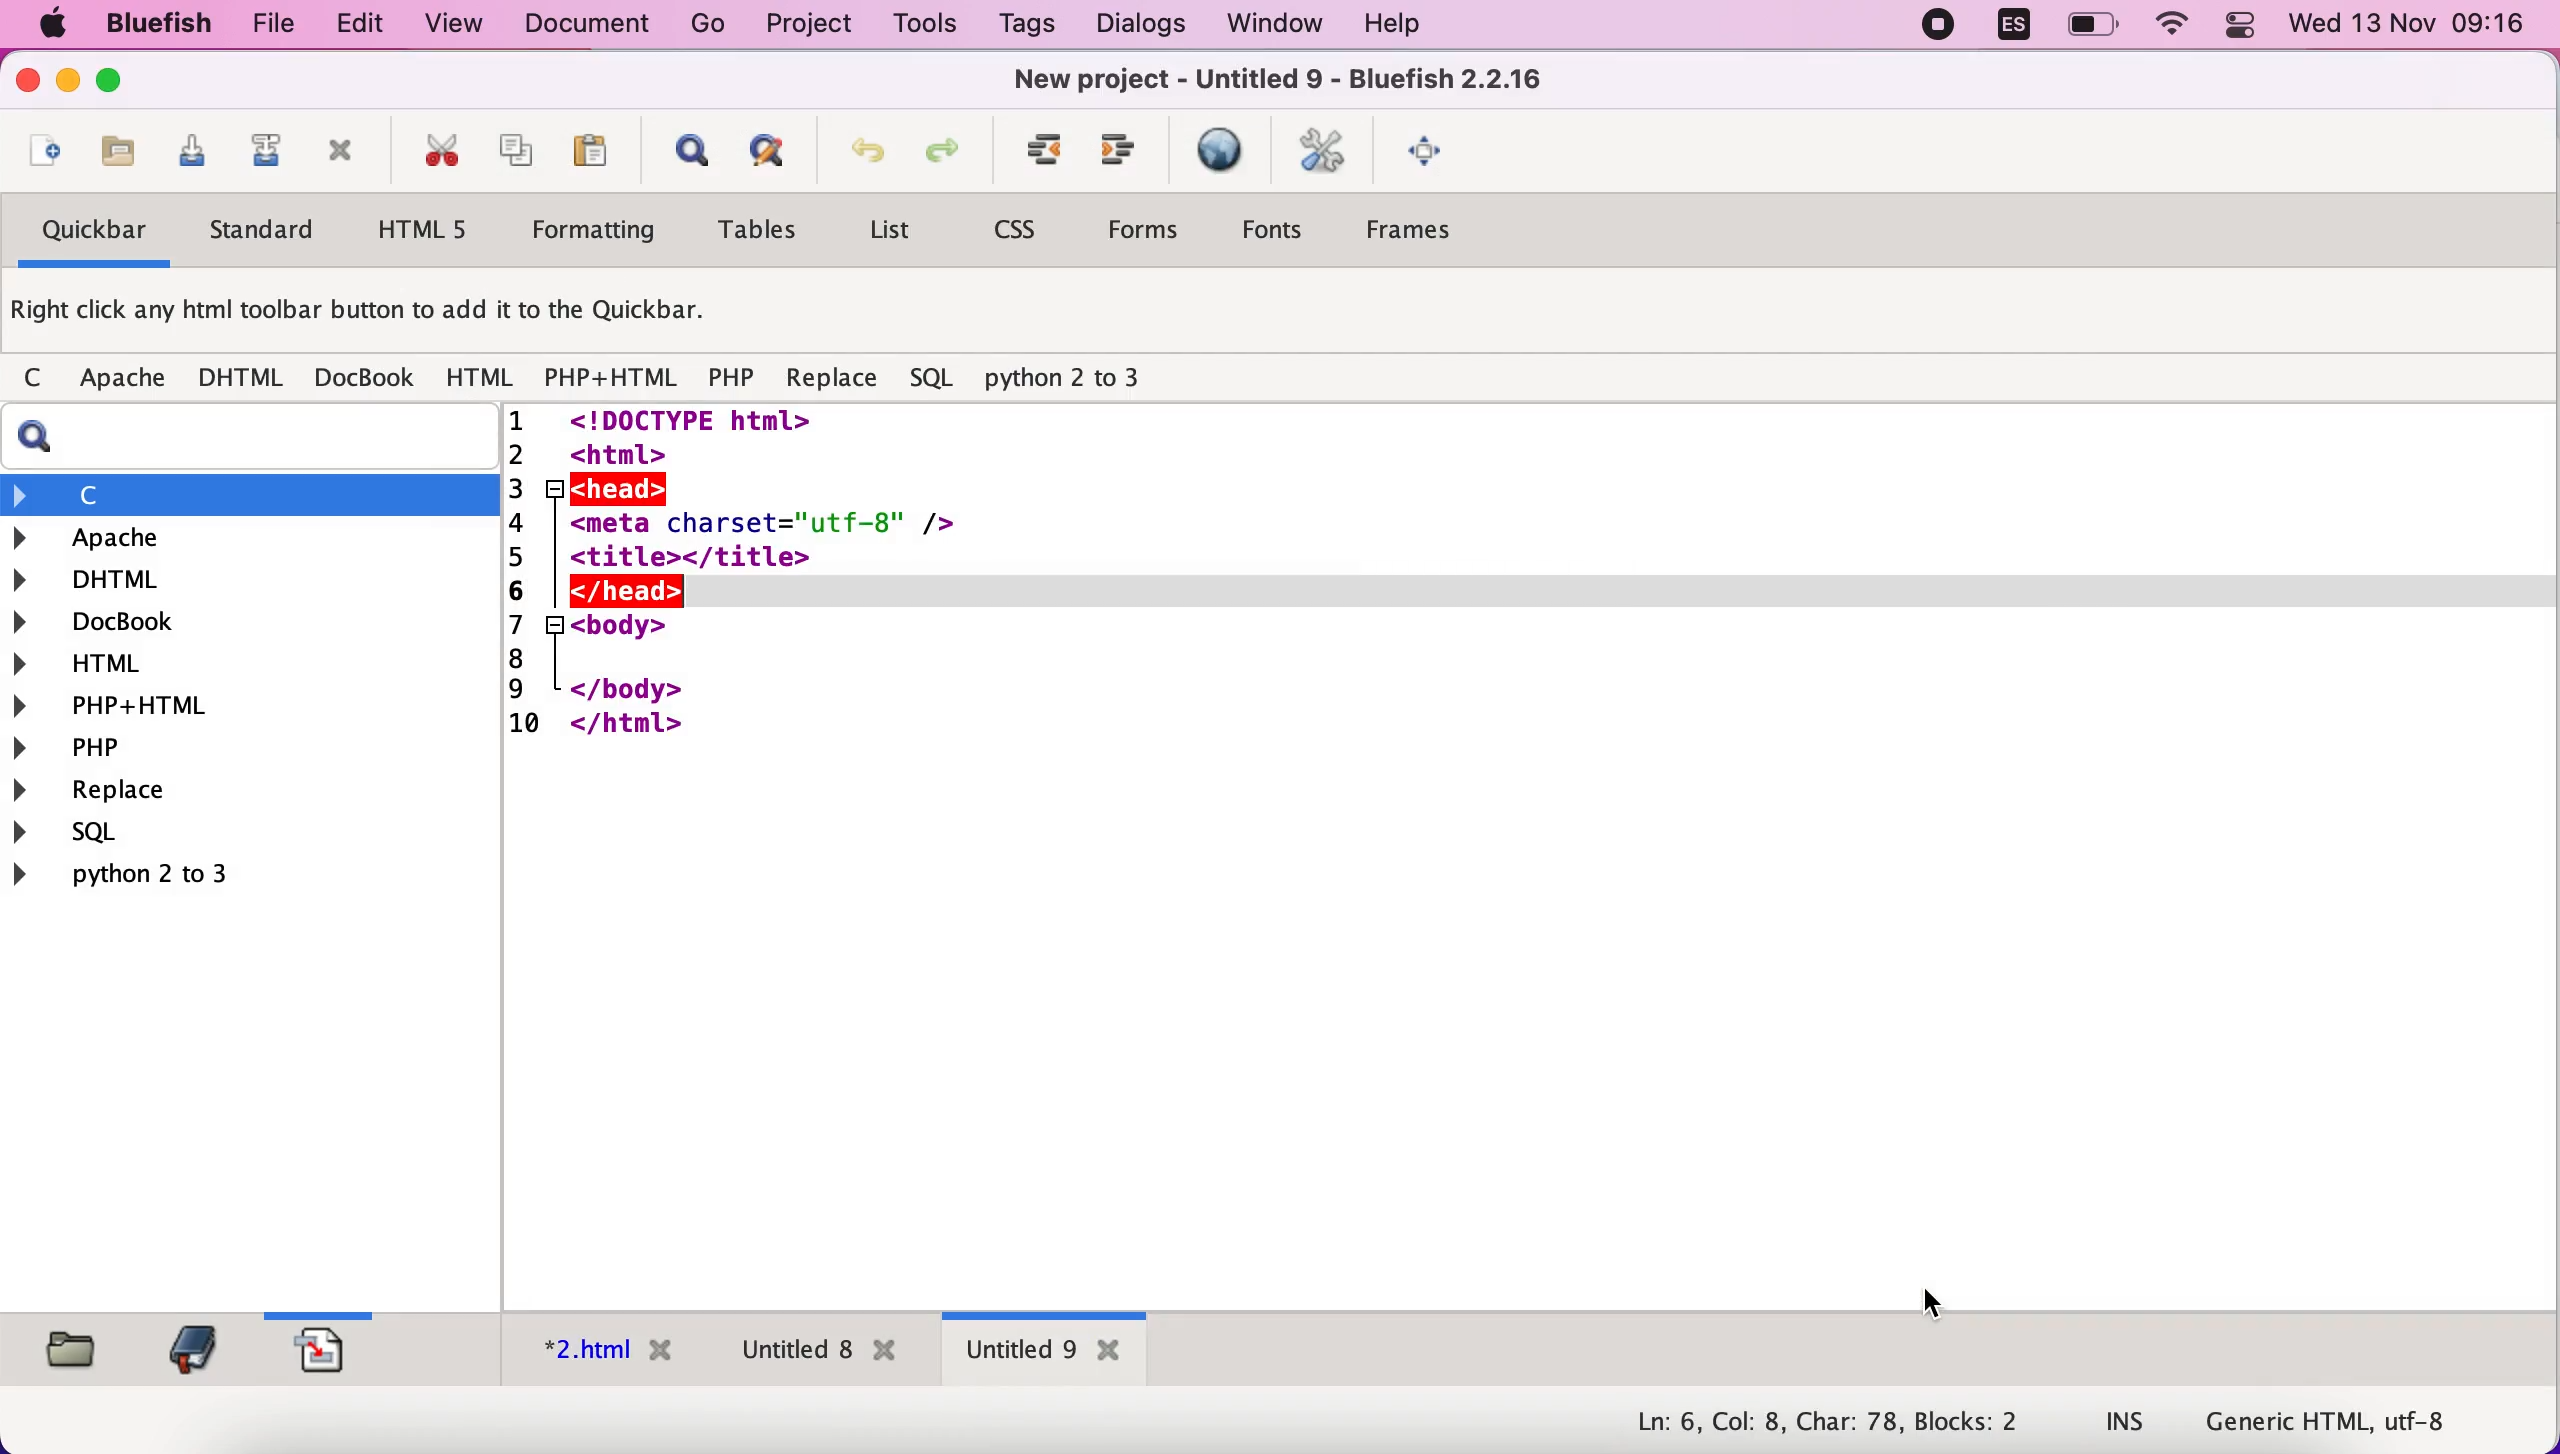 The height and width of the screenshot is (1454, 2560). I want to click on battery, so click(2096, 26).